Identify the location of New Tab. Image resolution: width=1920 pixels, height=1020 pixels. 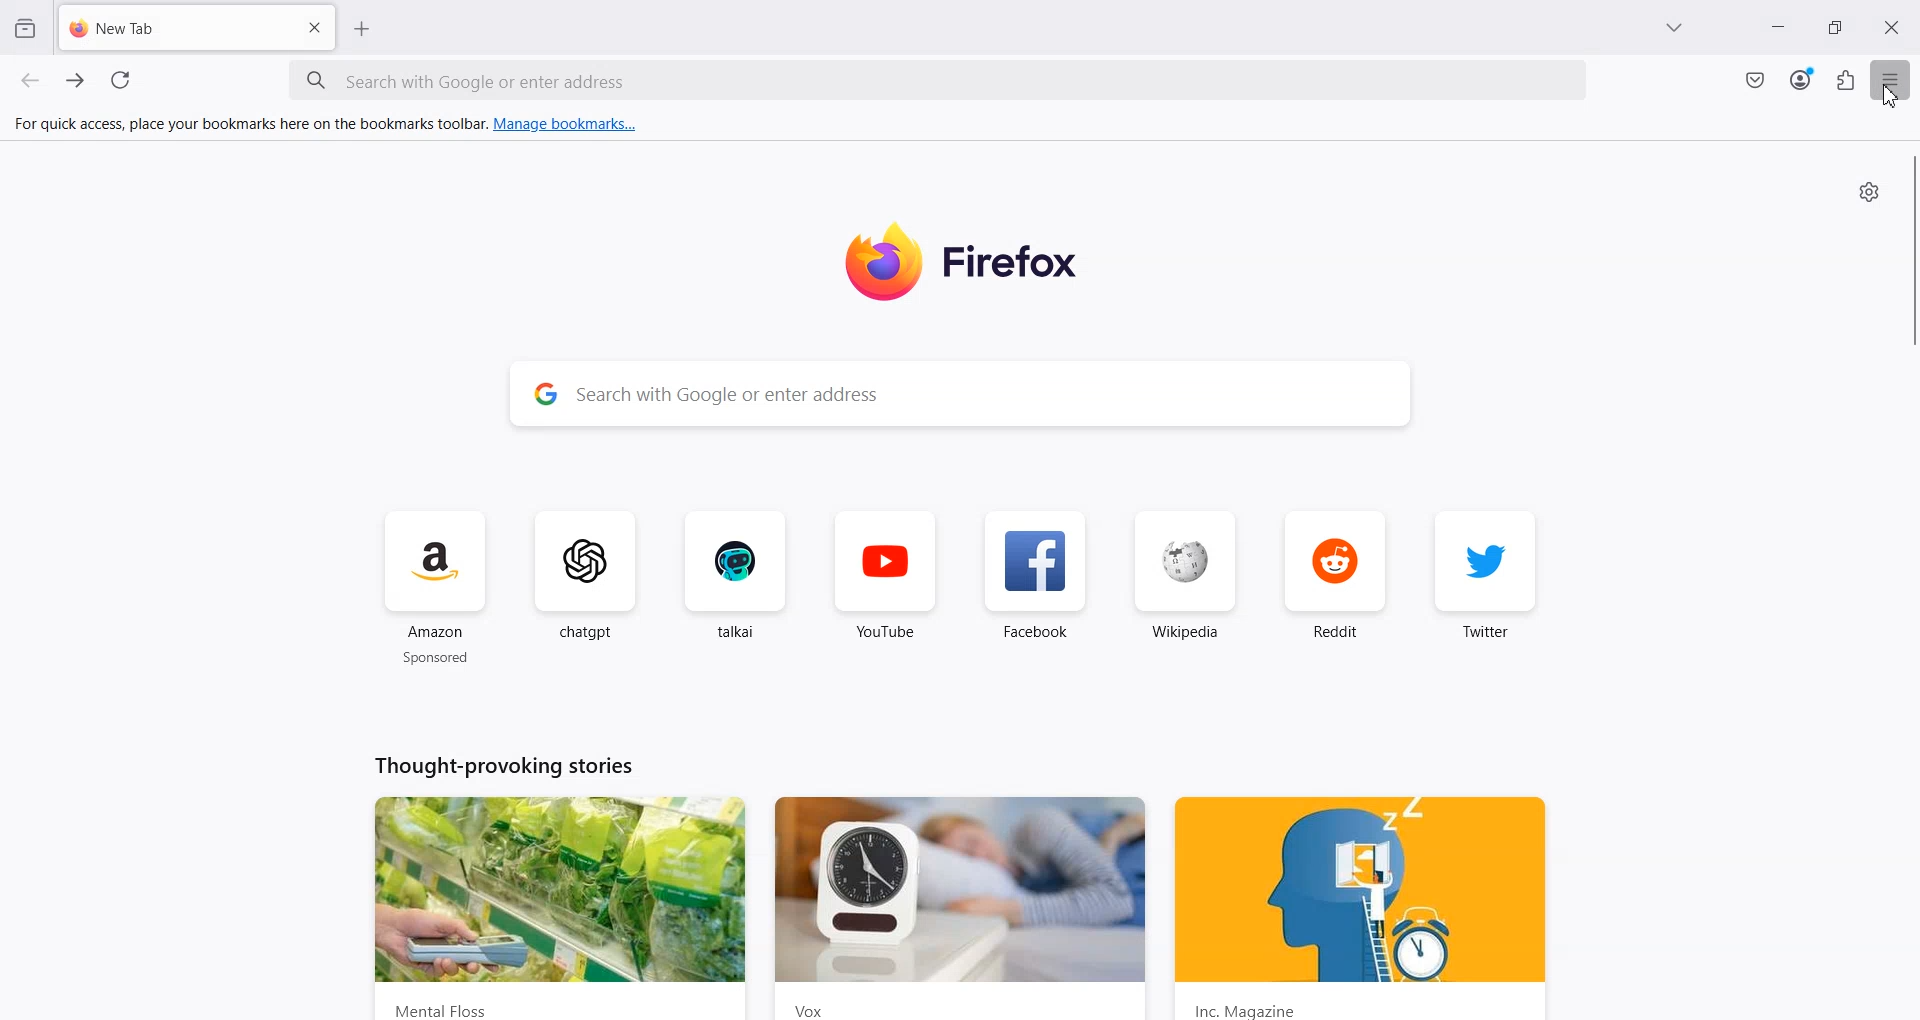
(197, 27).